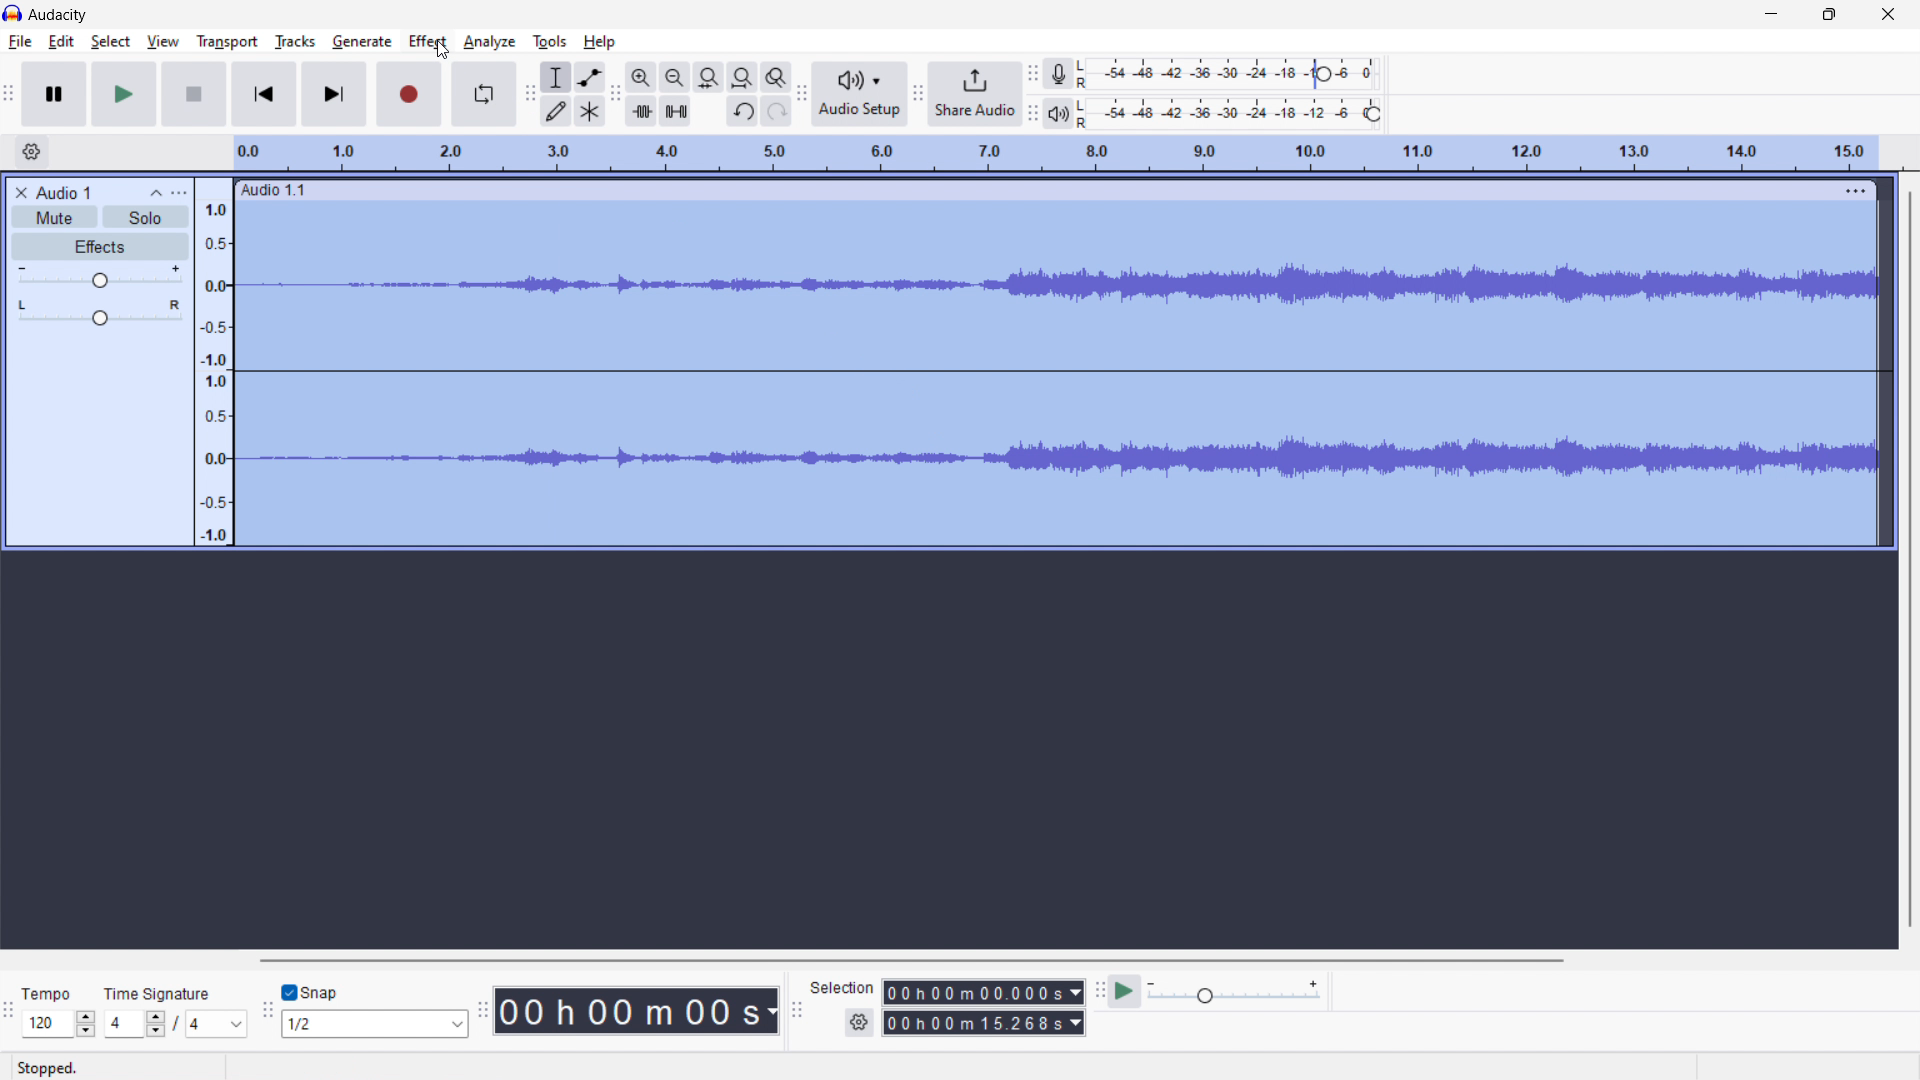 The height and width of the screenshot is (1080, 1920). I want to click on set time signature, so click(176, 1011).